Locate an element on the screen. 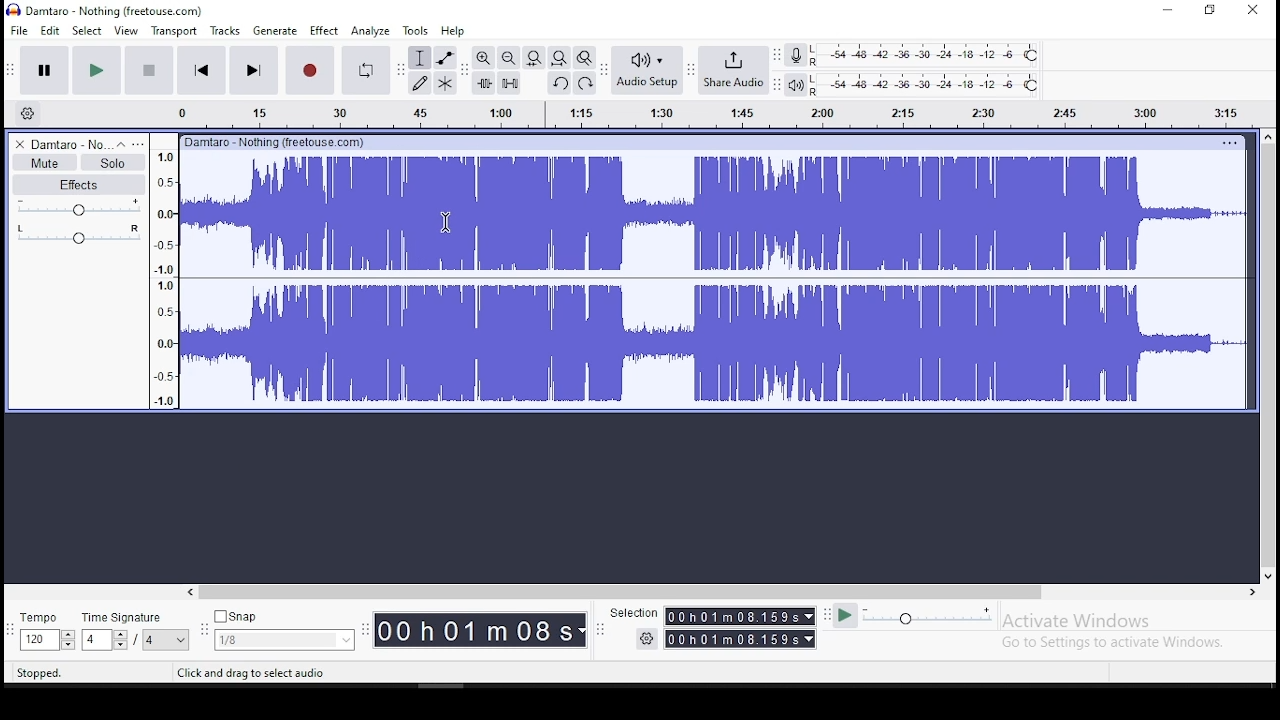 The image size is (1280, 720).  is located at coordinates (279, 141).